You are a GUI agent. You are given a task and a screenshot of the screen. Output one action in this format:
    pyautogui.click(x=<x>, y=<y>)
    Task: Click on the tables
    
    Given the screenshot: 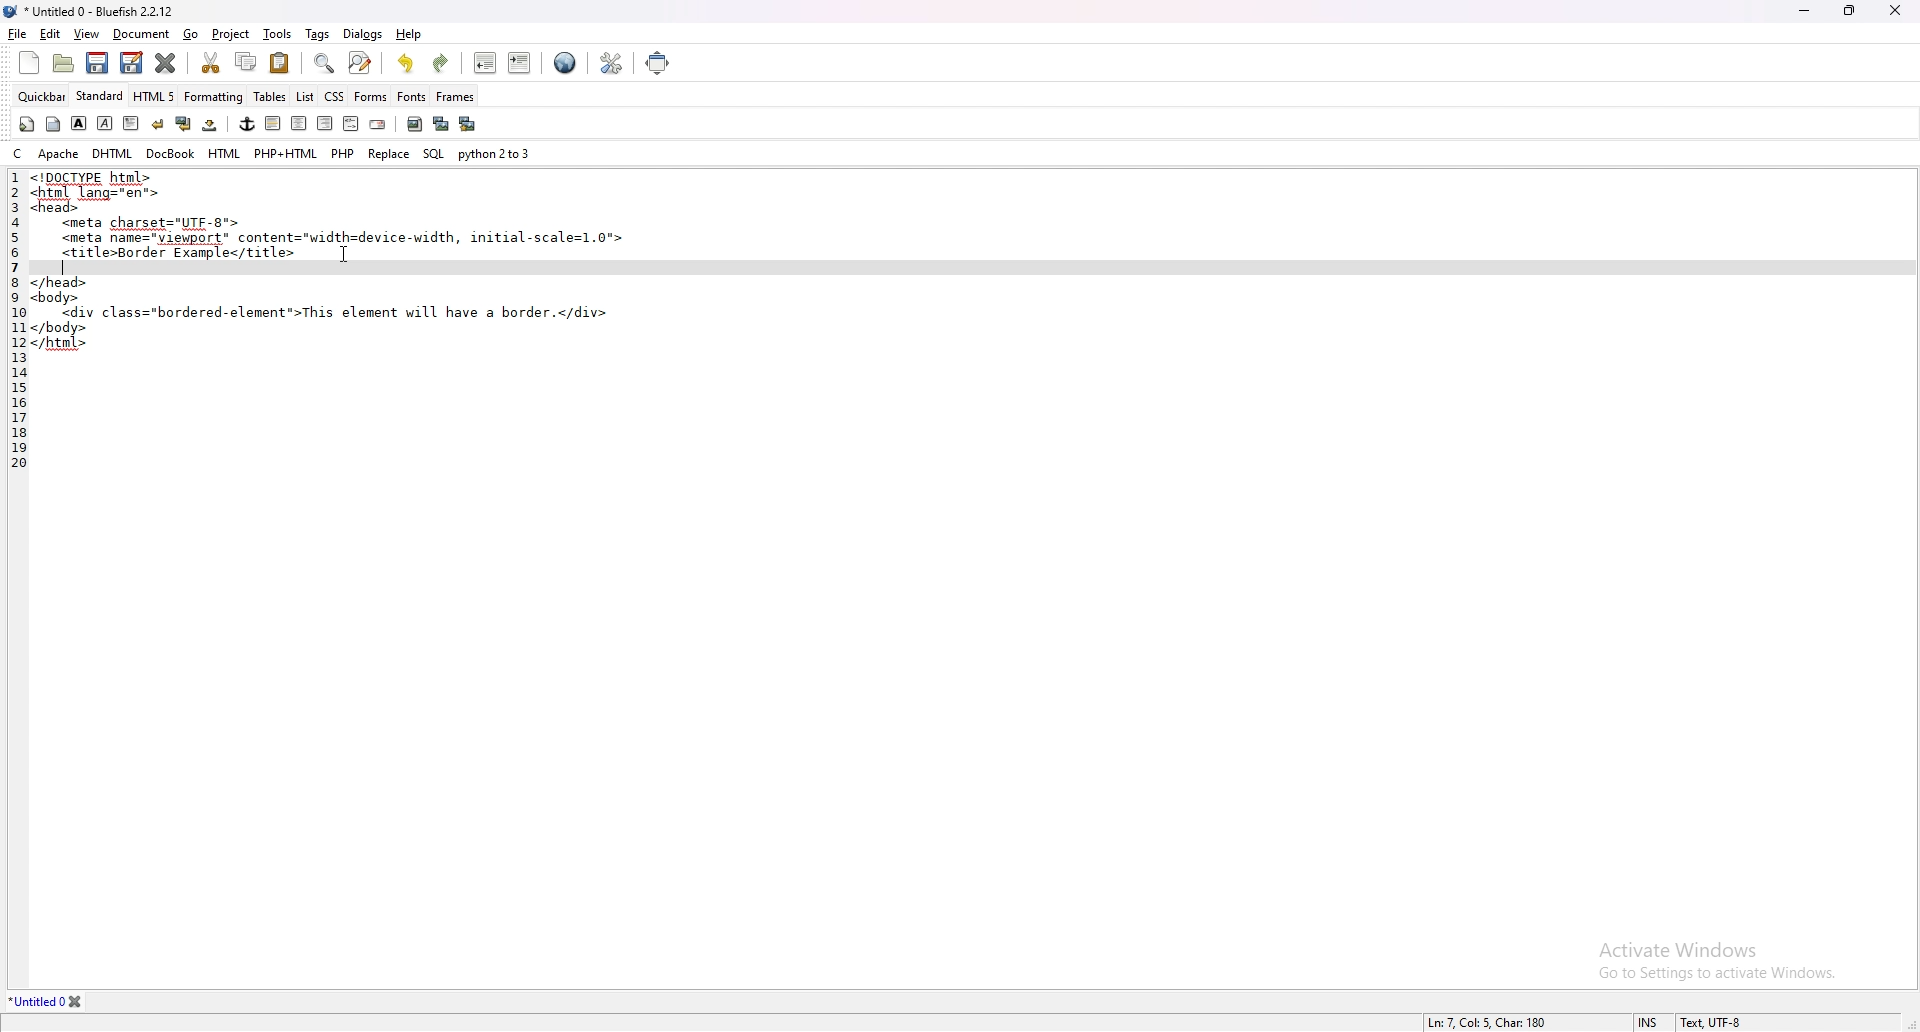 What is the action you would take?
    pyautogui.click(x=271, y=96)
    